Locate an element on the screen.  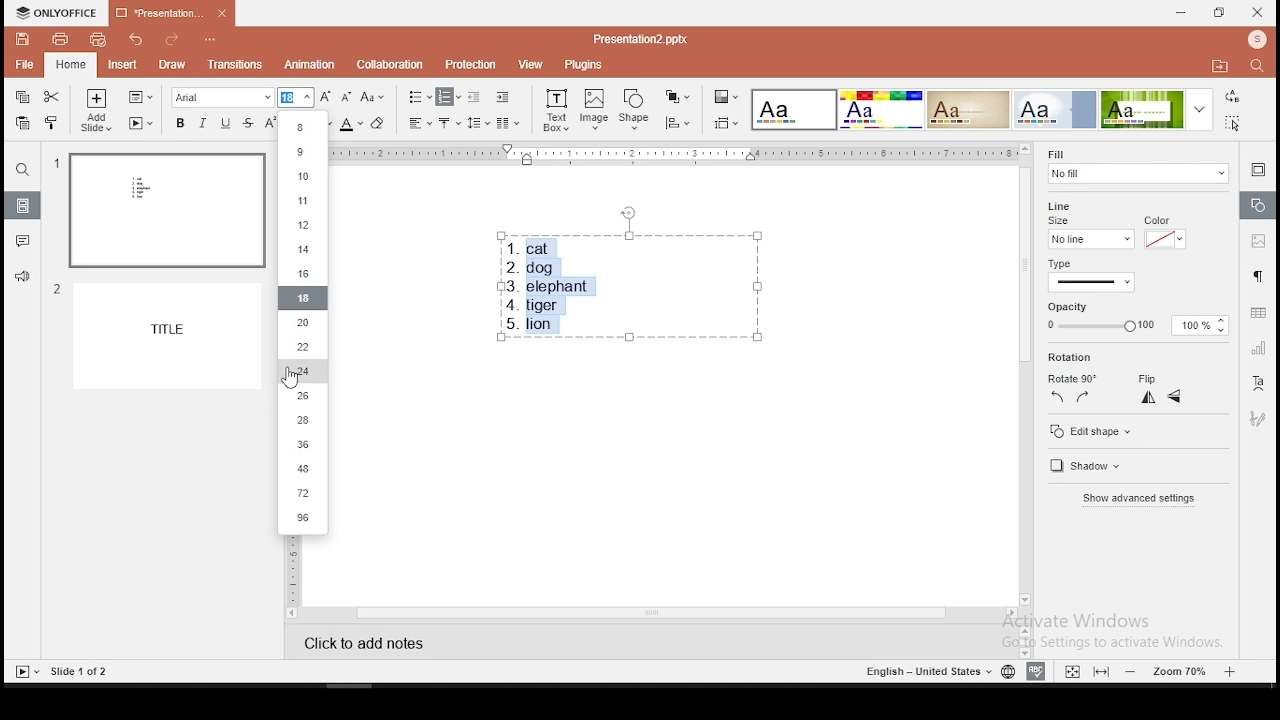
fill is located at coordinates (1135, 168).